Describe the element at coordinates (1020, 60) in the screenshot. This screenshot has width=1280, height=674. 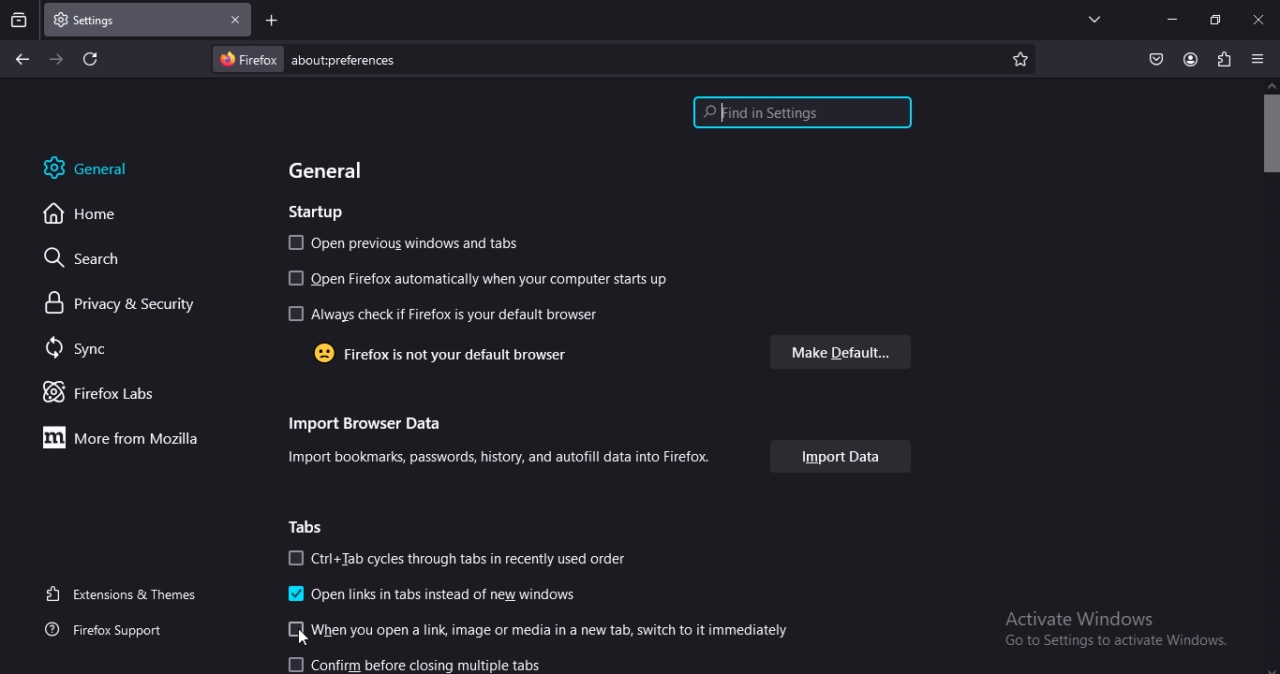
I see `bookmark this page` at that location.